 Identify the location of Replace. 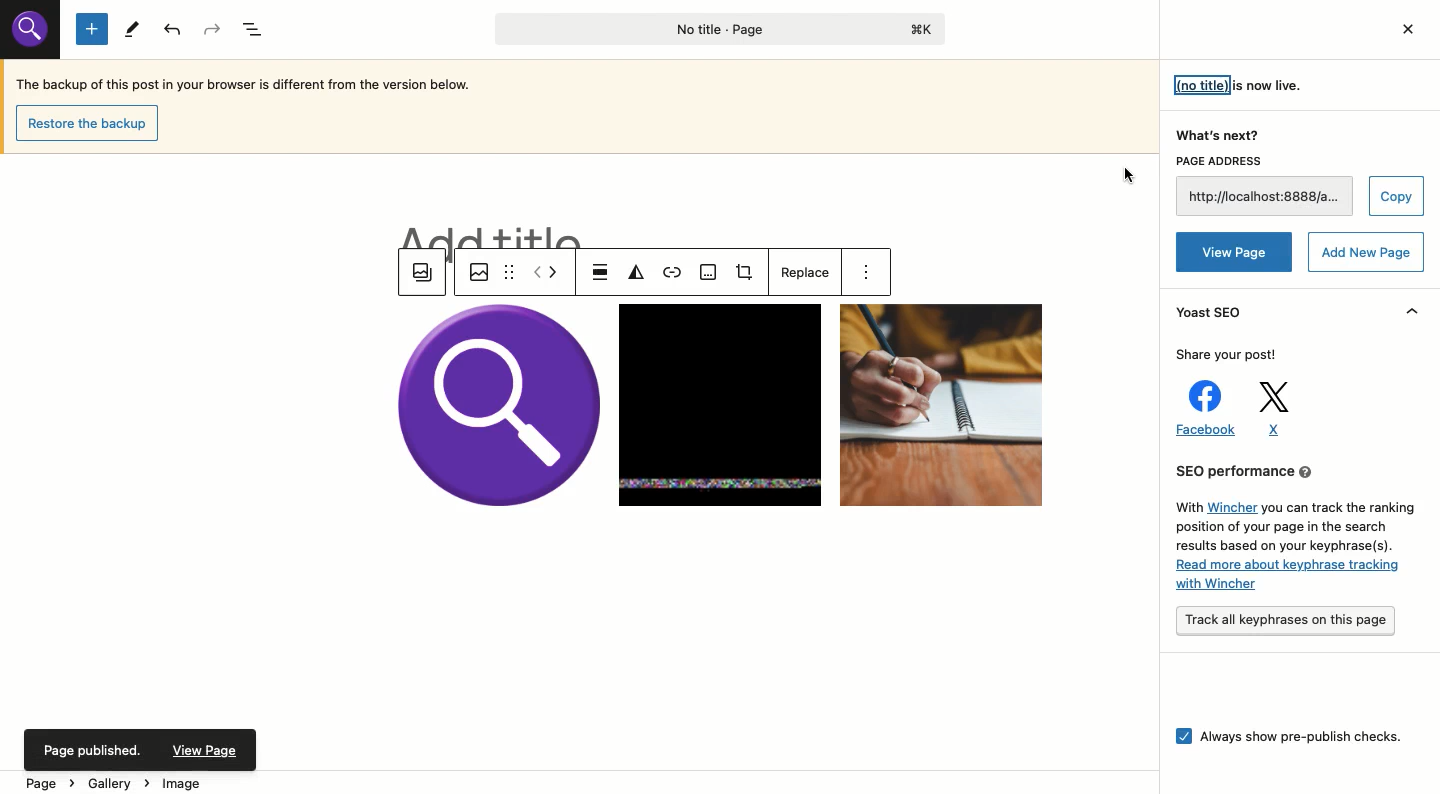
(802, 272).